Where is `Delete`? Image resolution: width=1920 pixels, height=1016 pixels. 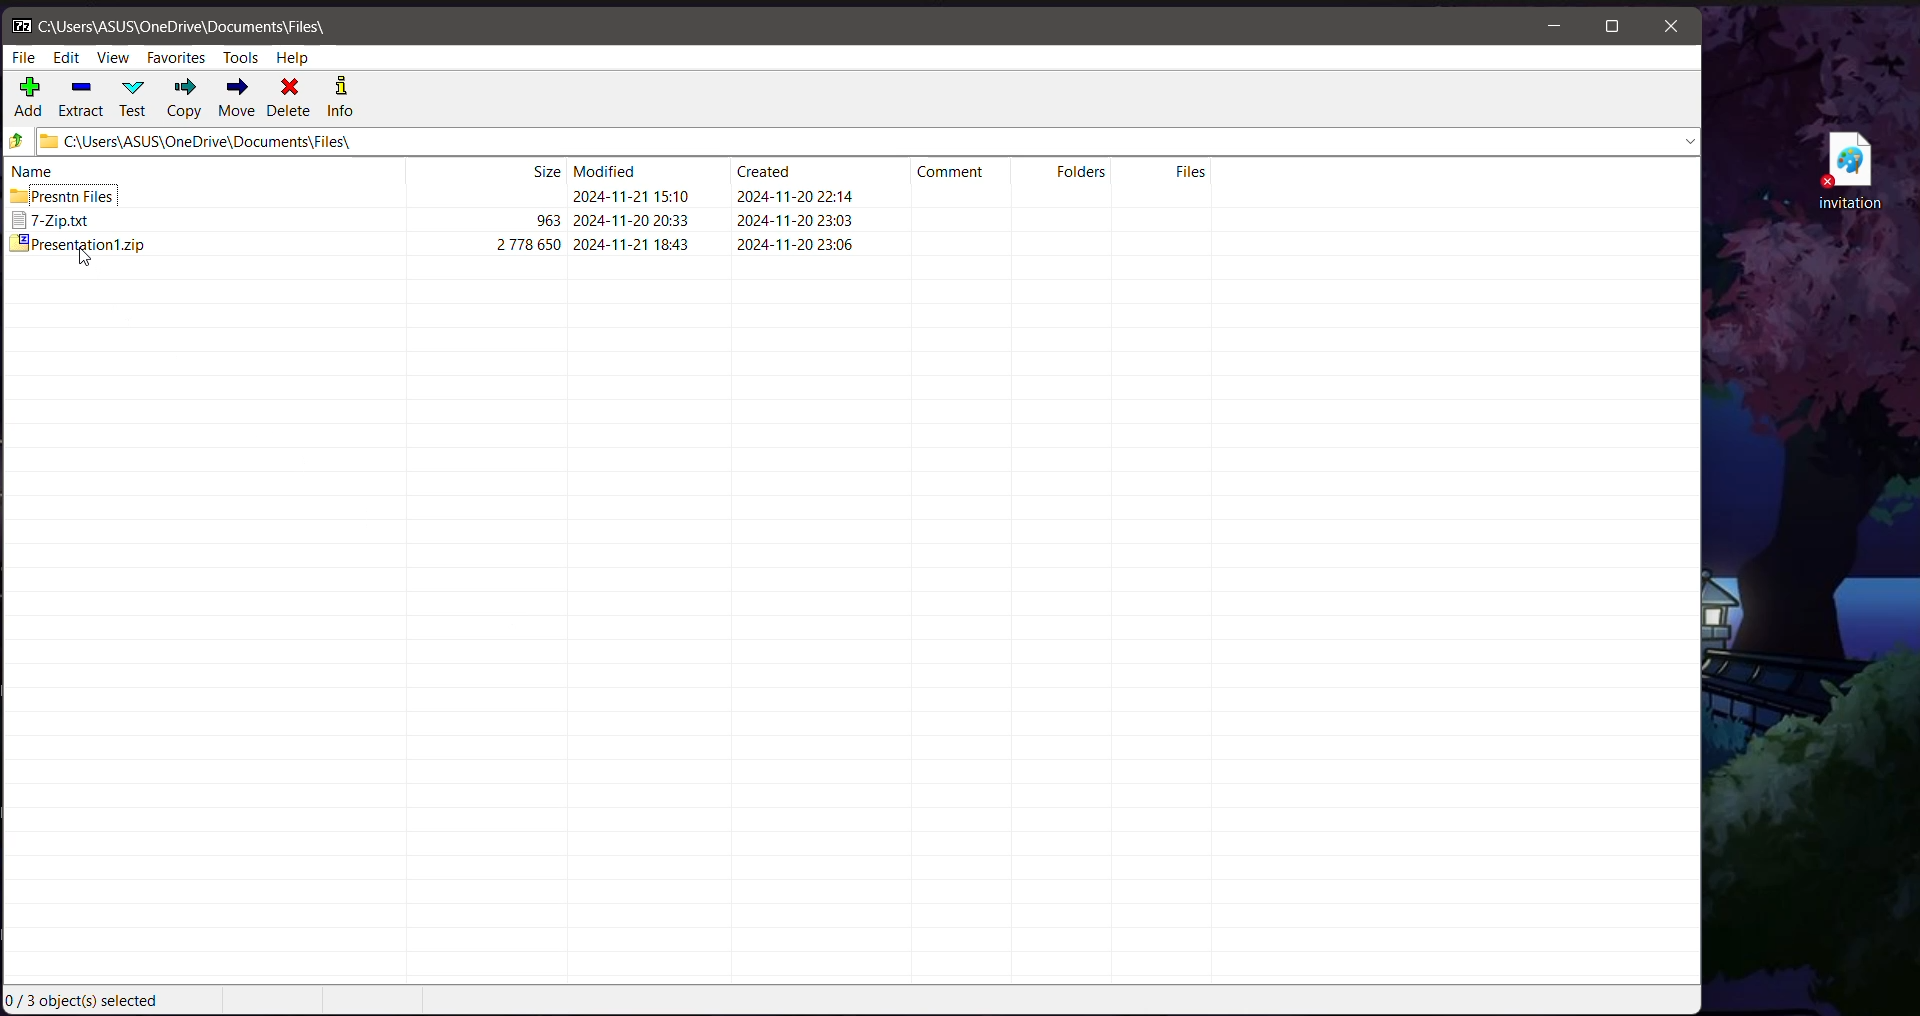
Delete is located at coordinates (291, 99).